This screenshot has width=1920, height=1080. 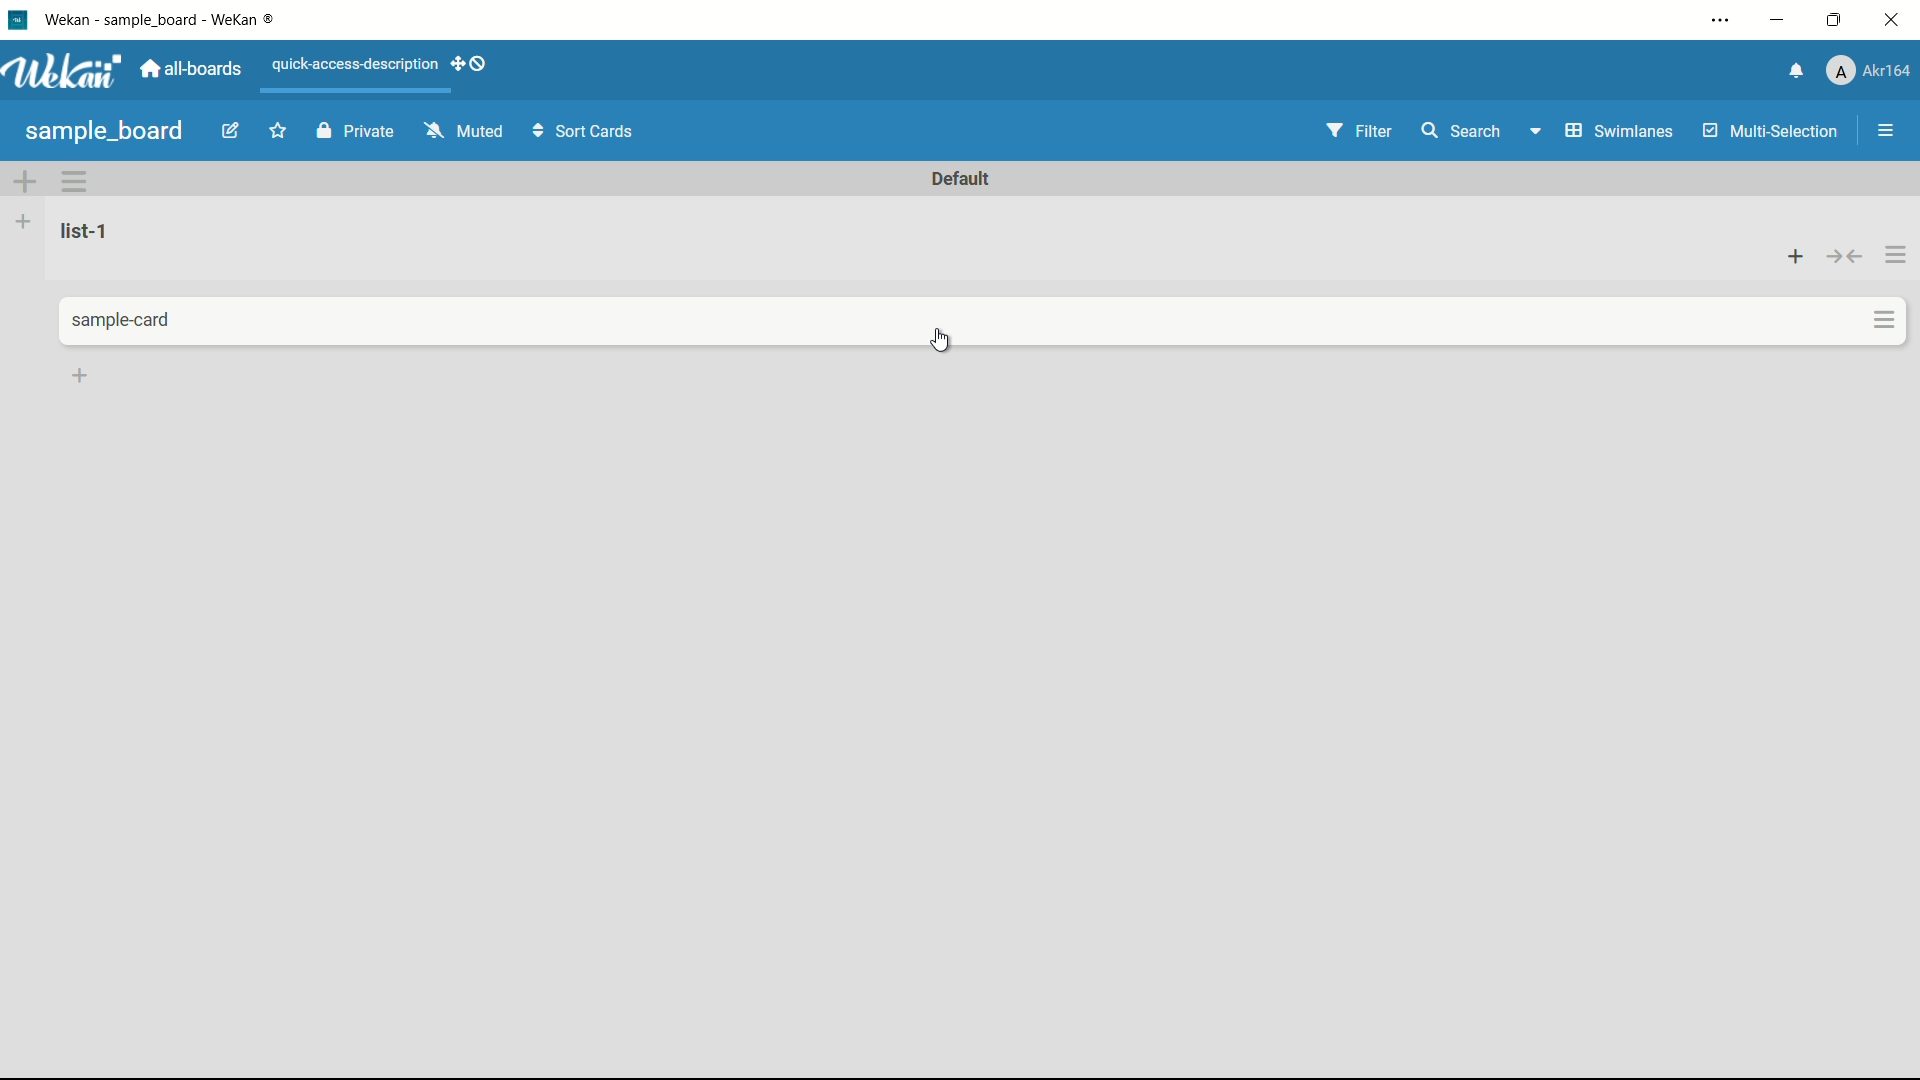 What do you see at coordinates (1617, 131) in the screenshot?
I see `swimlanes` at bounding box center [1617, 131].